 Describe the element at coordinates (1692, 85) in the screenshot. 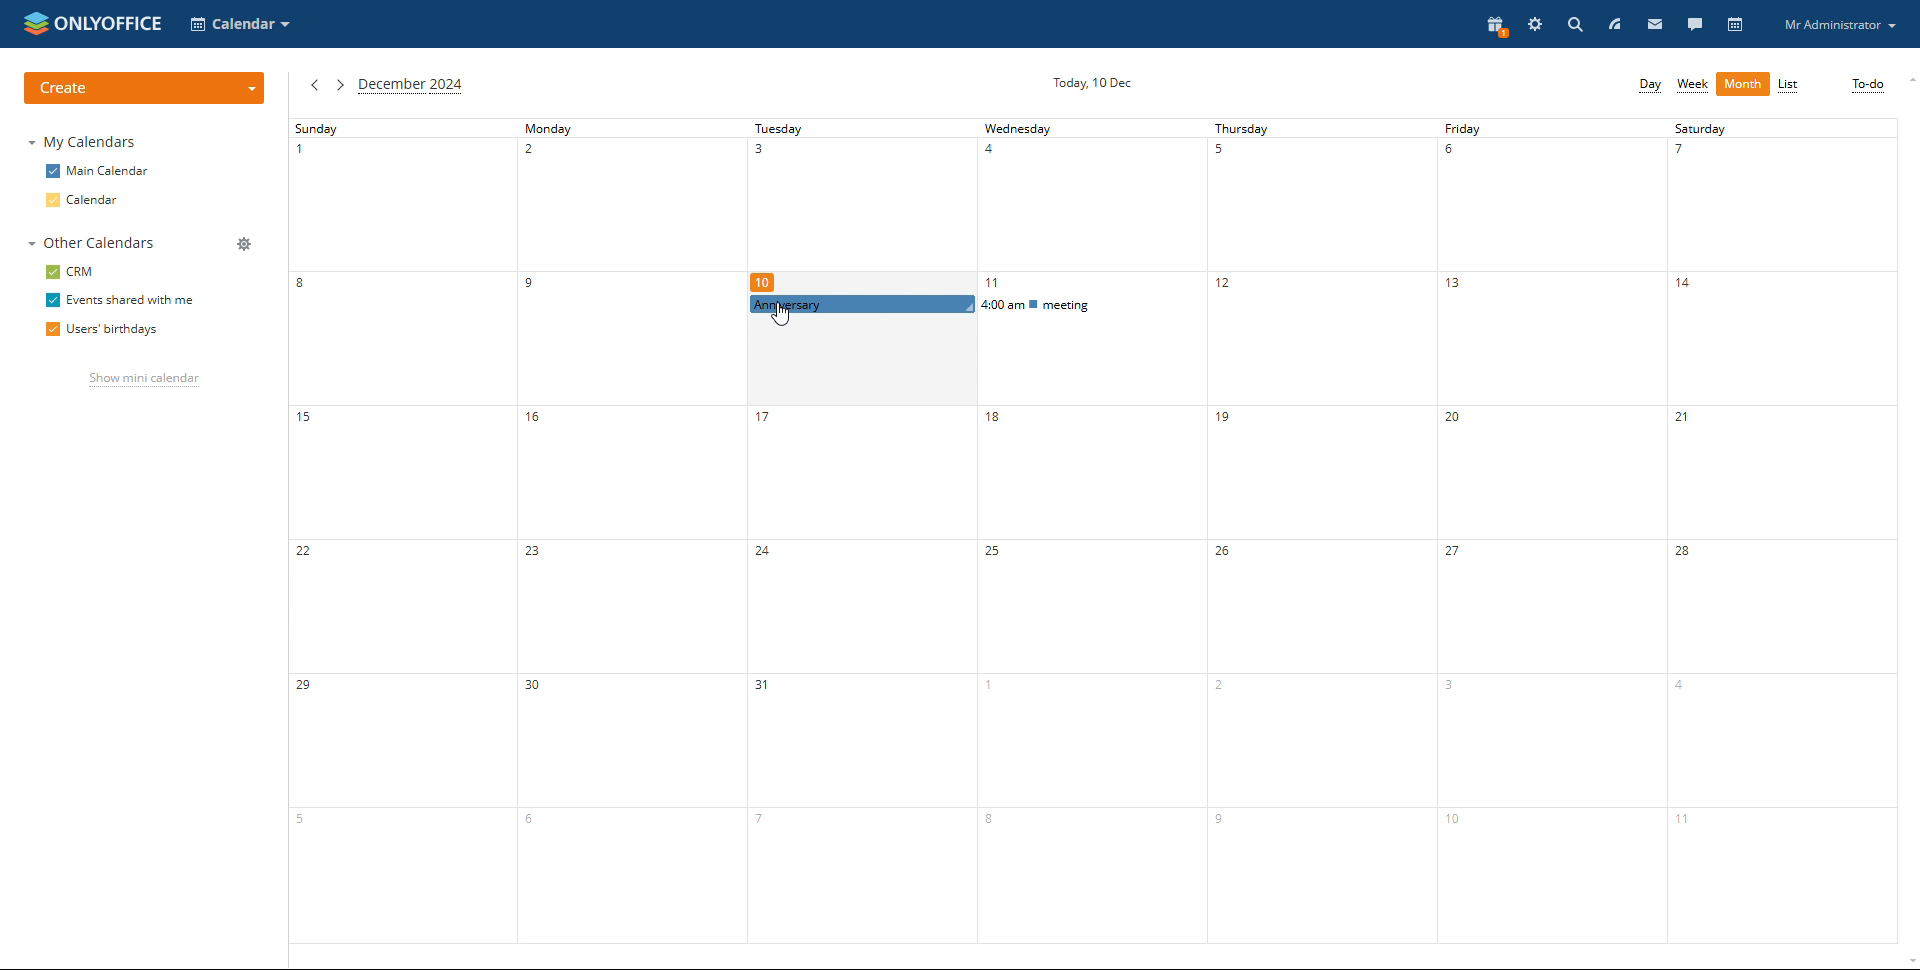

I see `week view` at that location.